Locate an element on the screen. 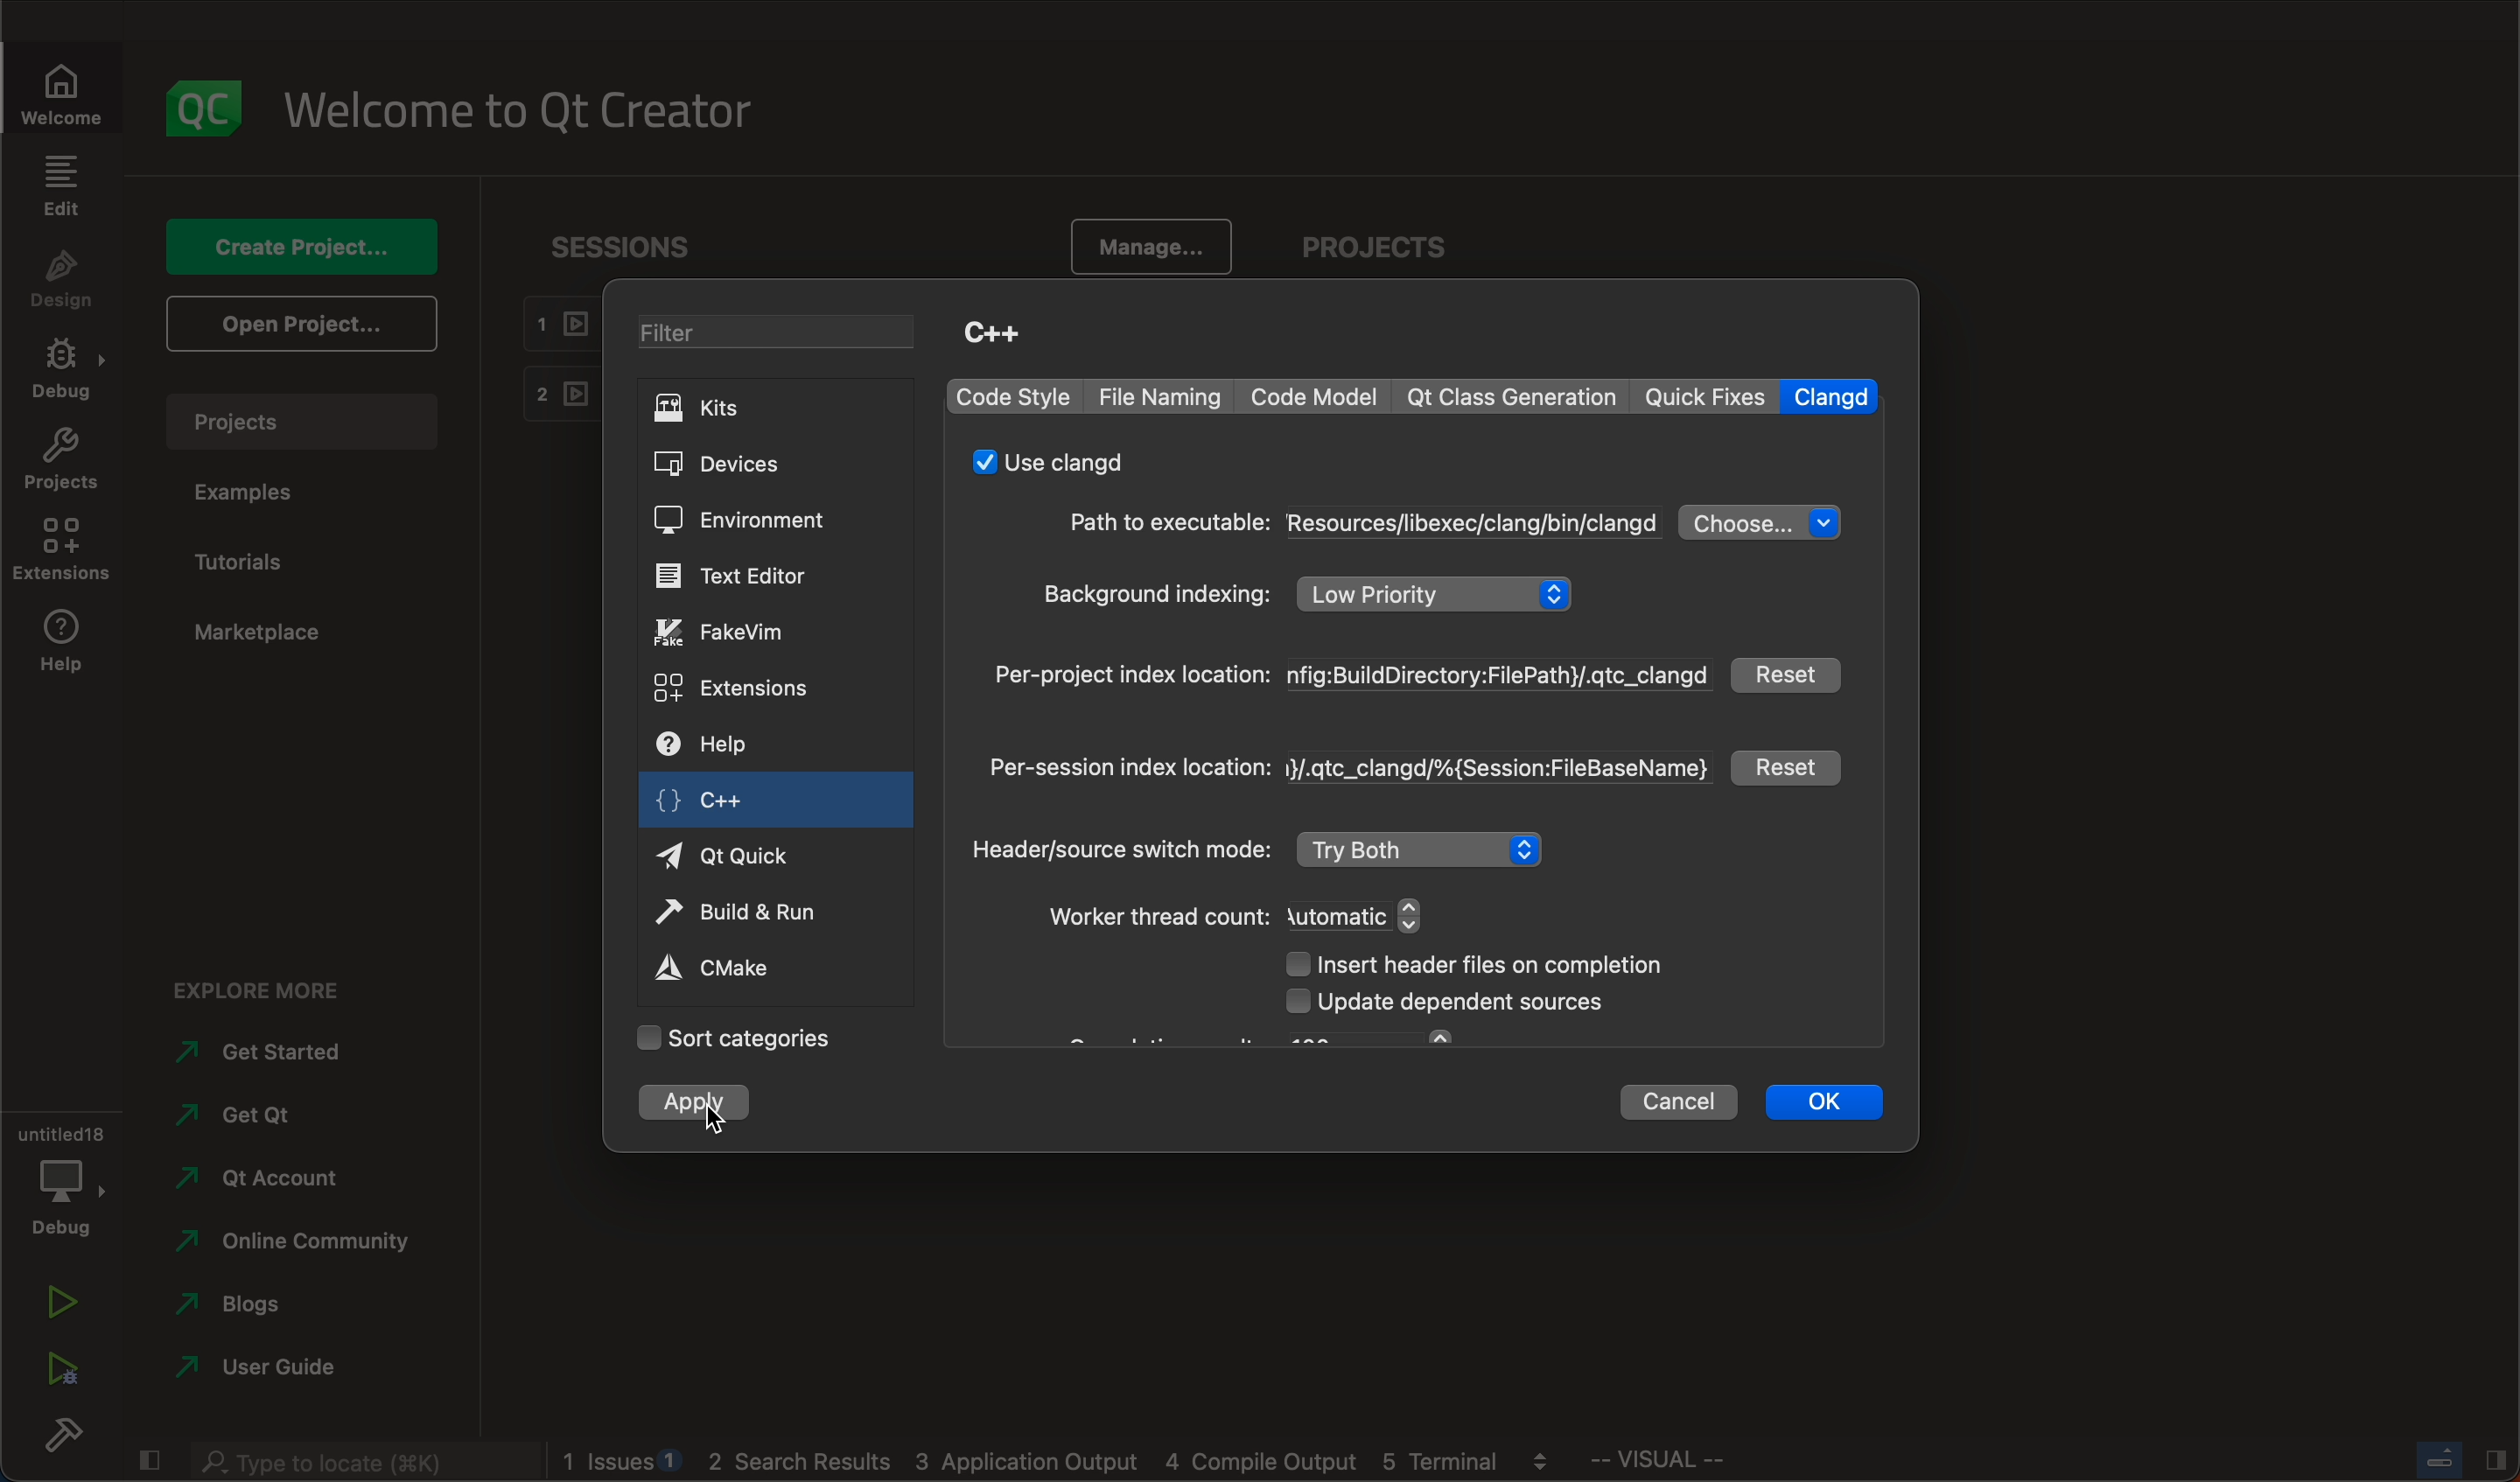 The height and width of the screenshot is (1482, 2520). clicked is located at coordinates (698, 1103).